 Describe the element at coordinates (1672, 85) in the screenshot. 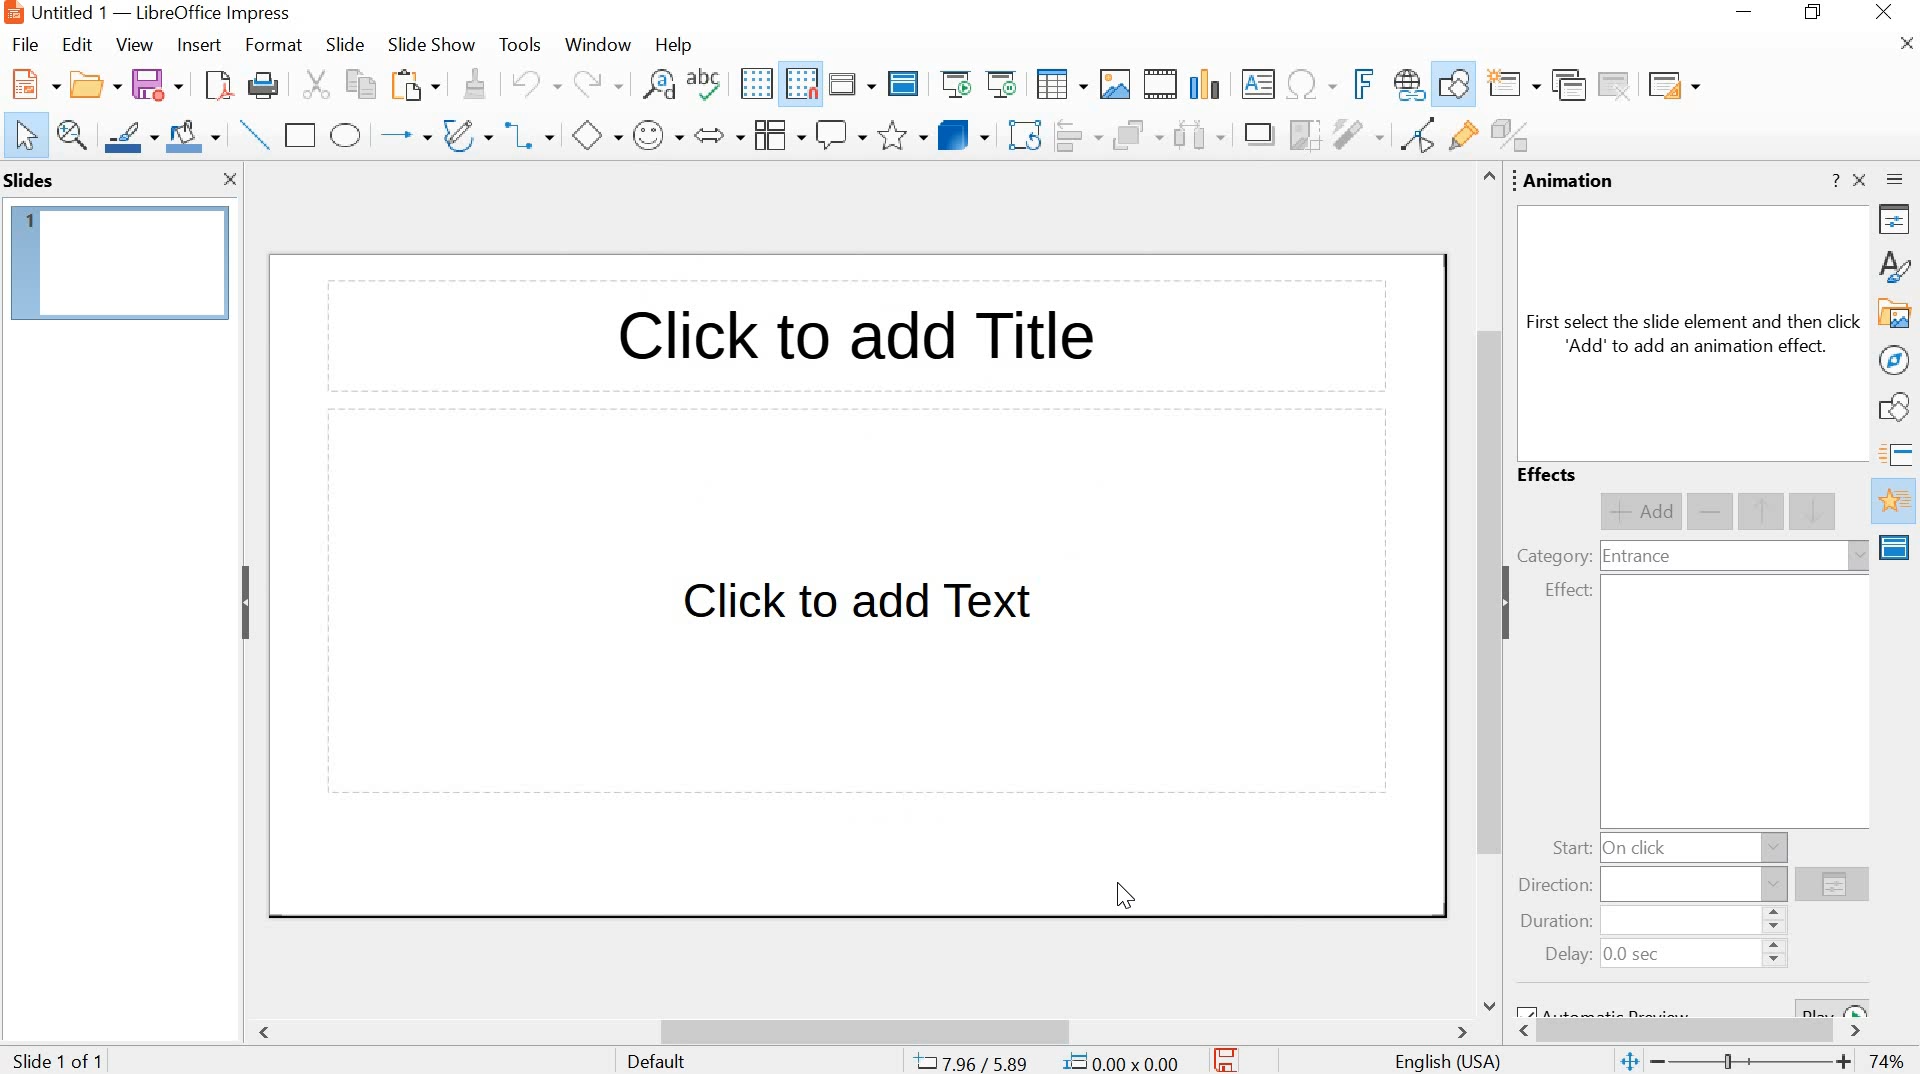

I see `slide layout` at that location.